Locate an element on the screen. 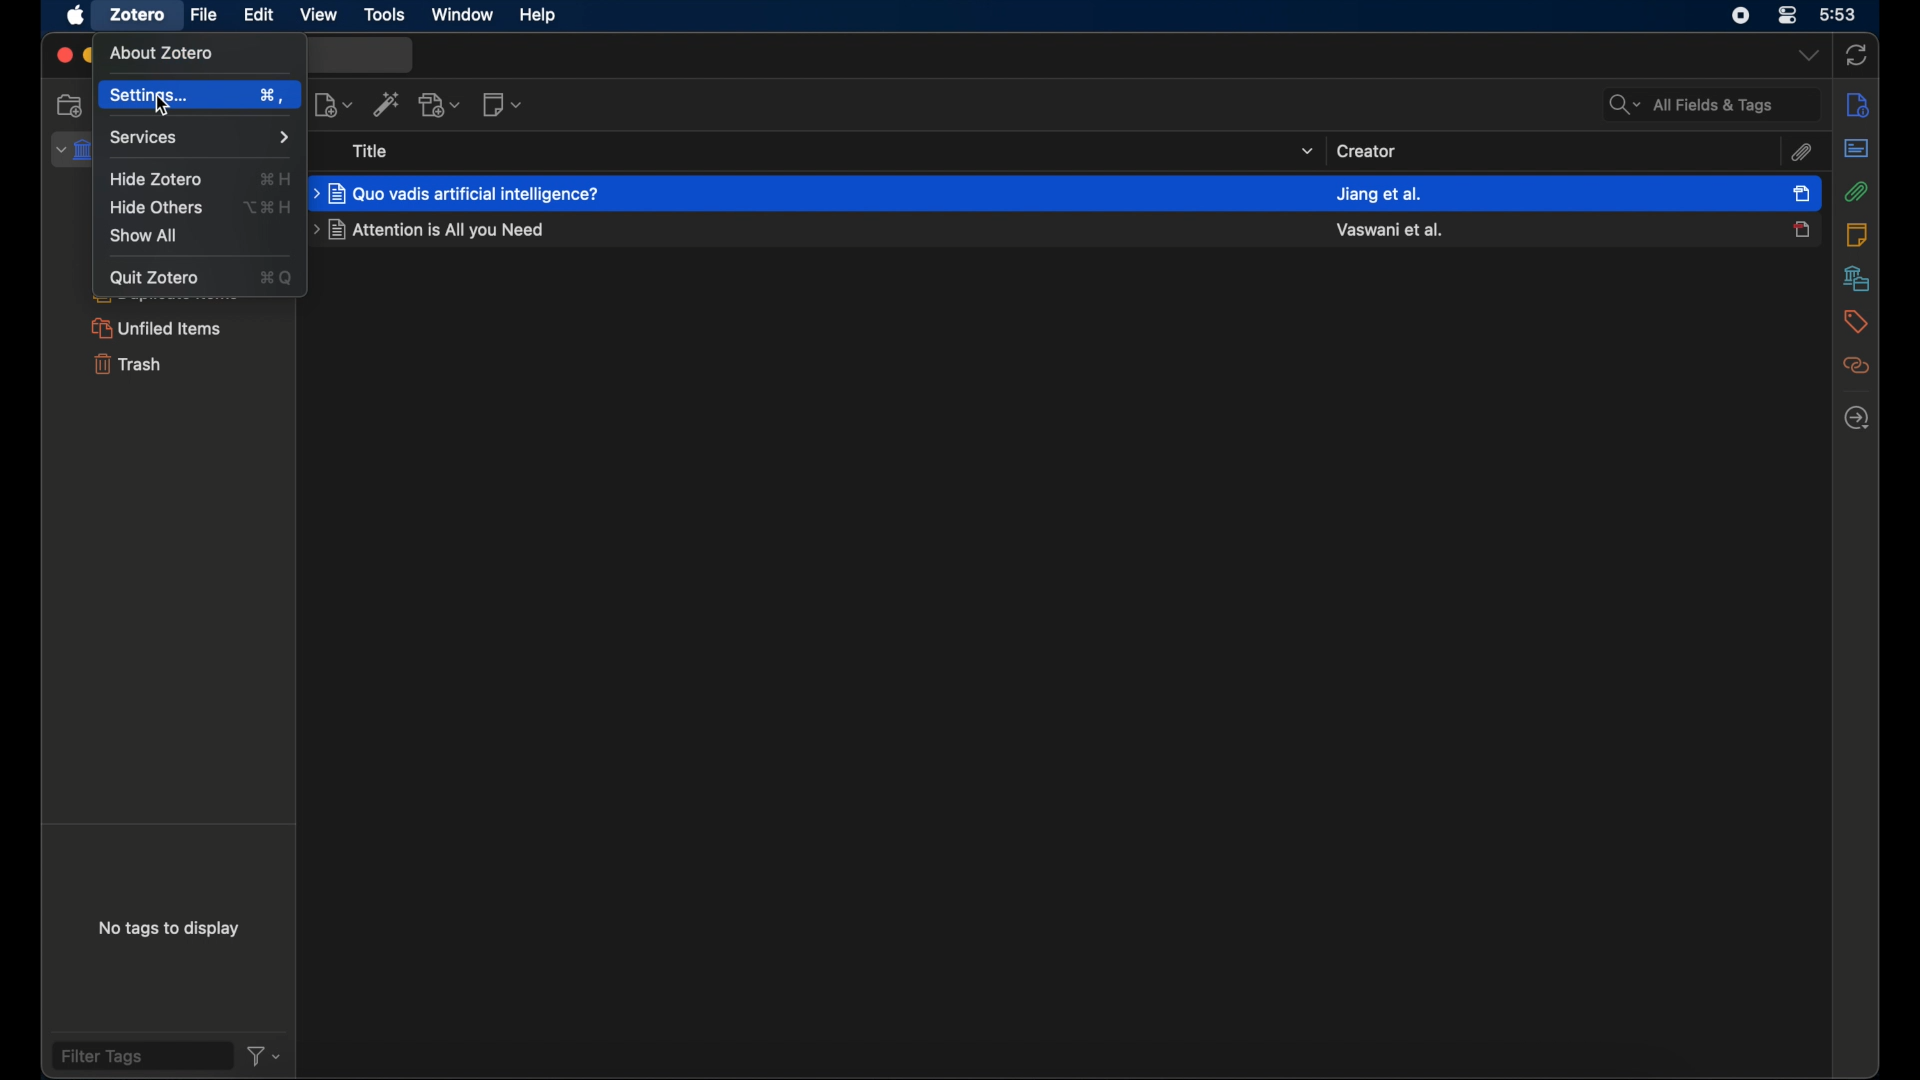  services menu is located at coordinates (200, 138).